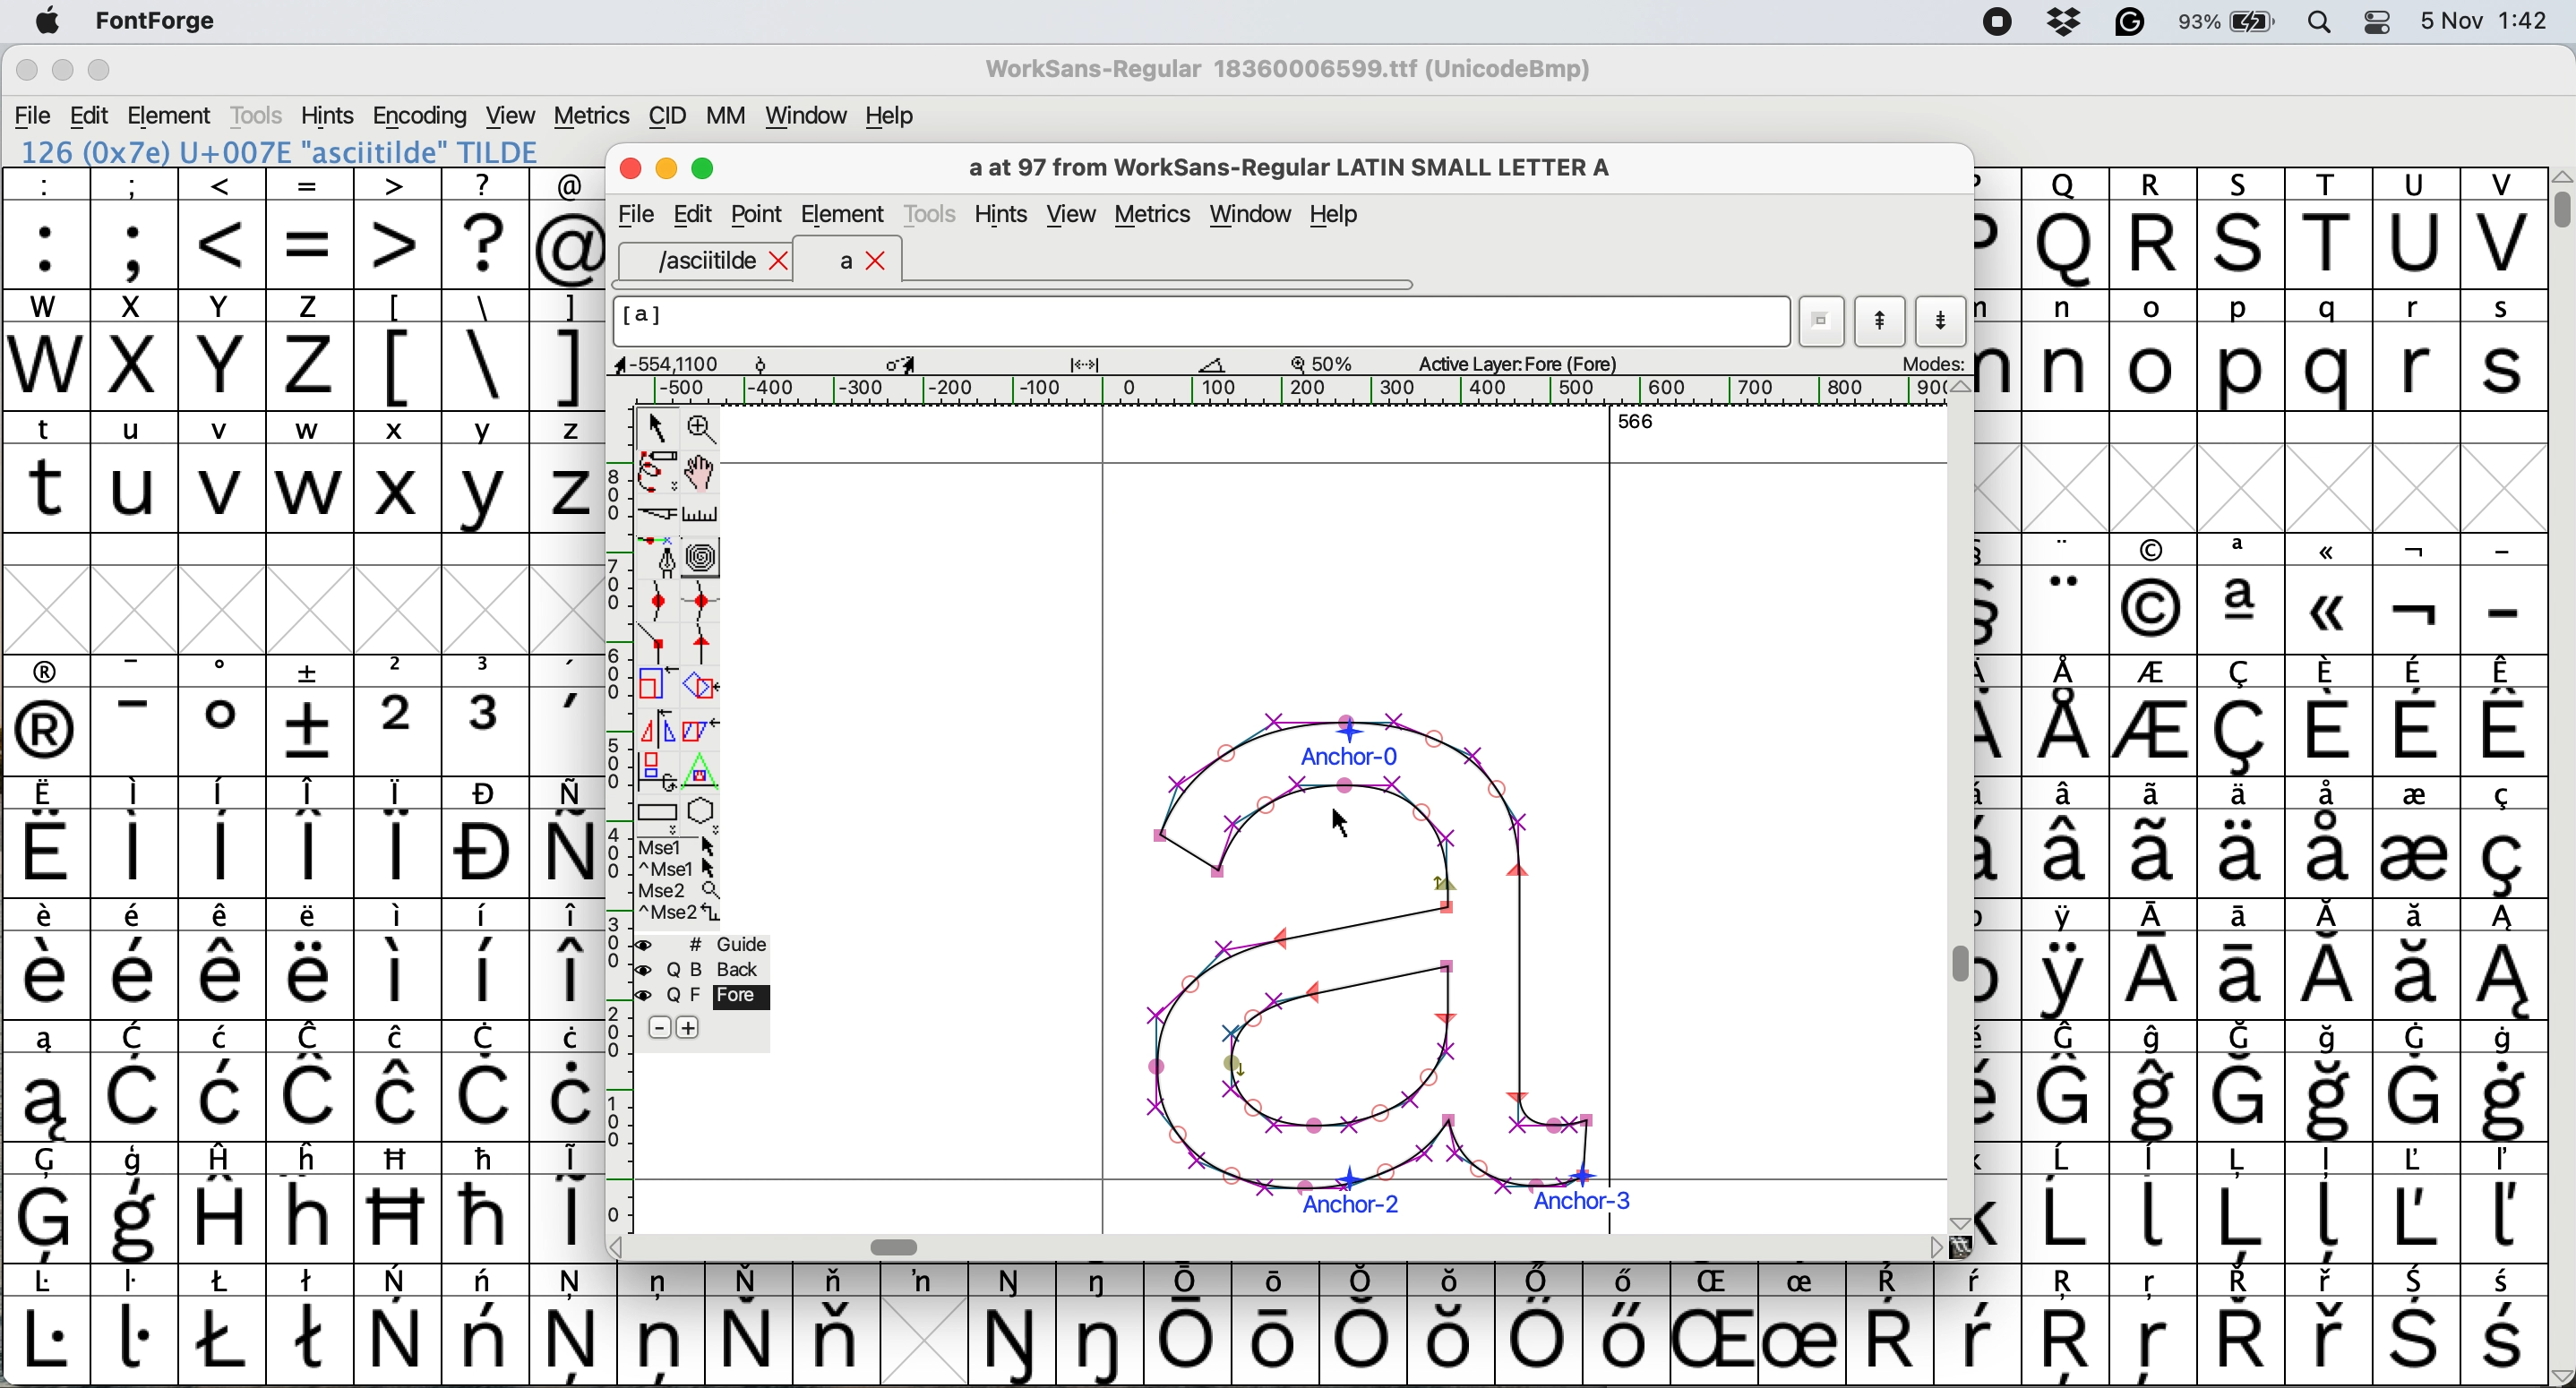 Image resolution: width=2576 pixels, height=1388 pixels. I want to click on symbol, so click(1368, 1323).